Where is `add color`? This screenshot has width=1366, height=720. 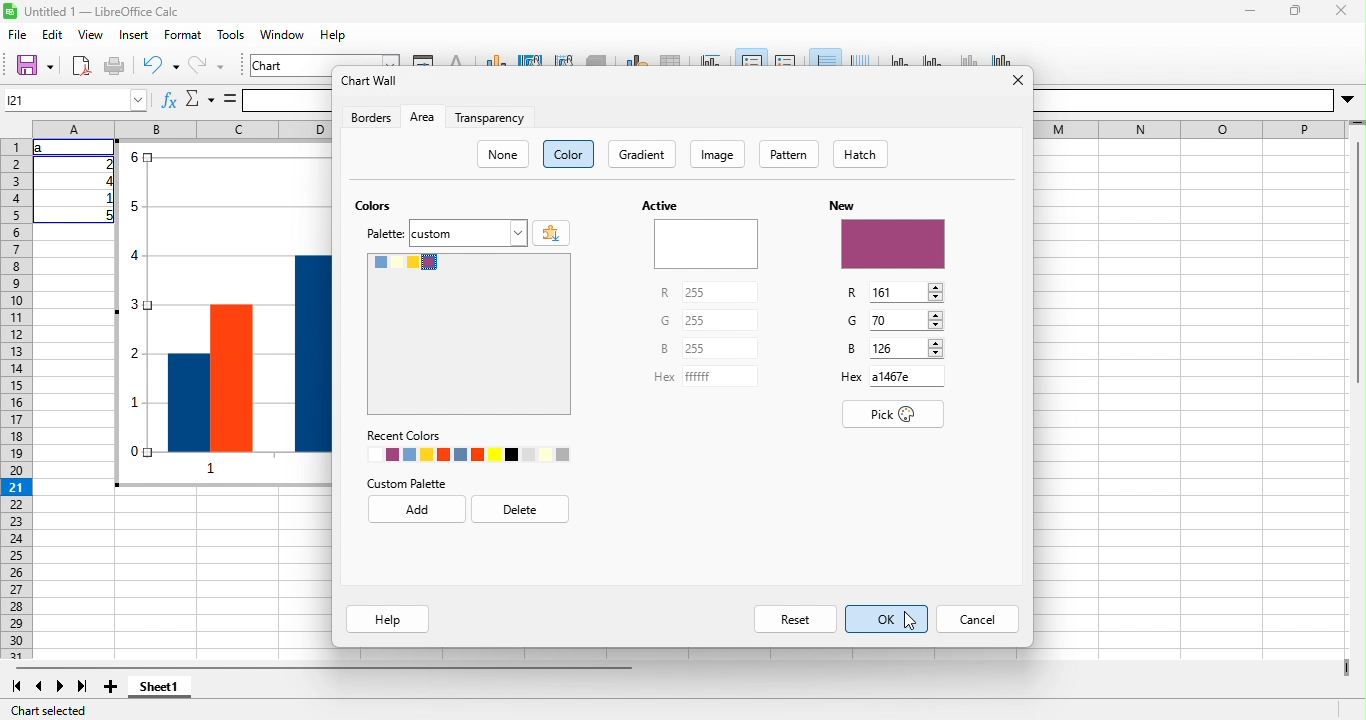
add color is located at coordinates (551, 233).